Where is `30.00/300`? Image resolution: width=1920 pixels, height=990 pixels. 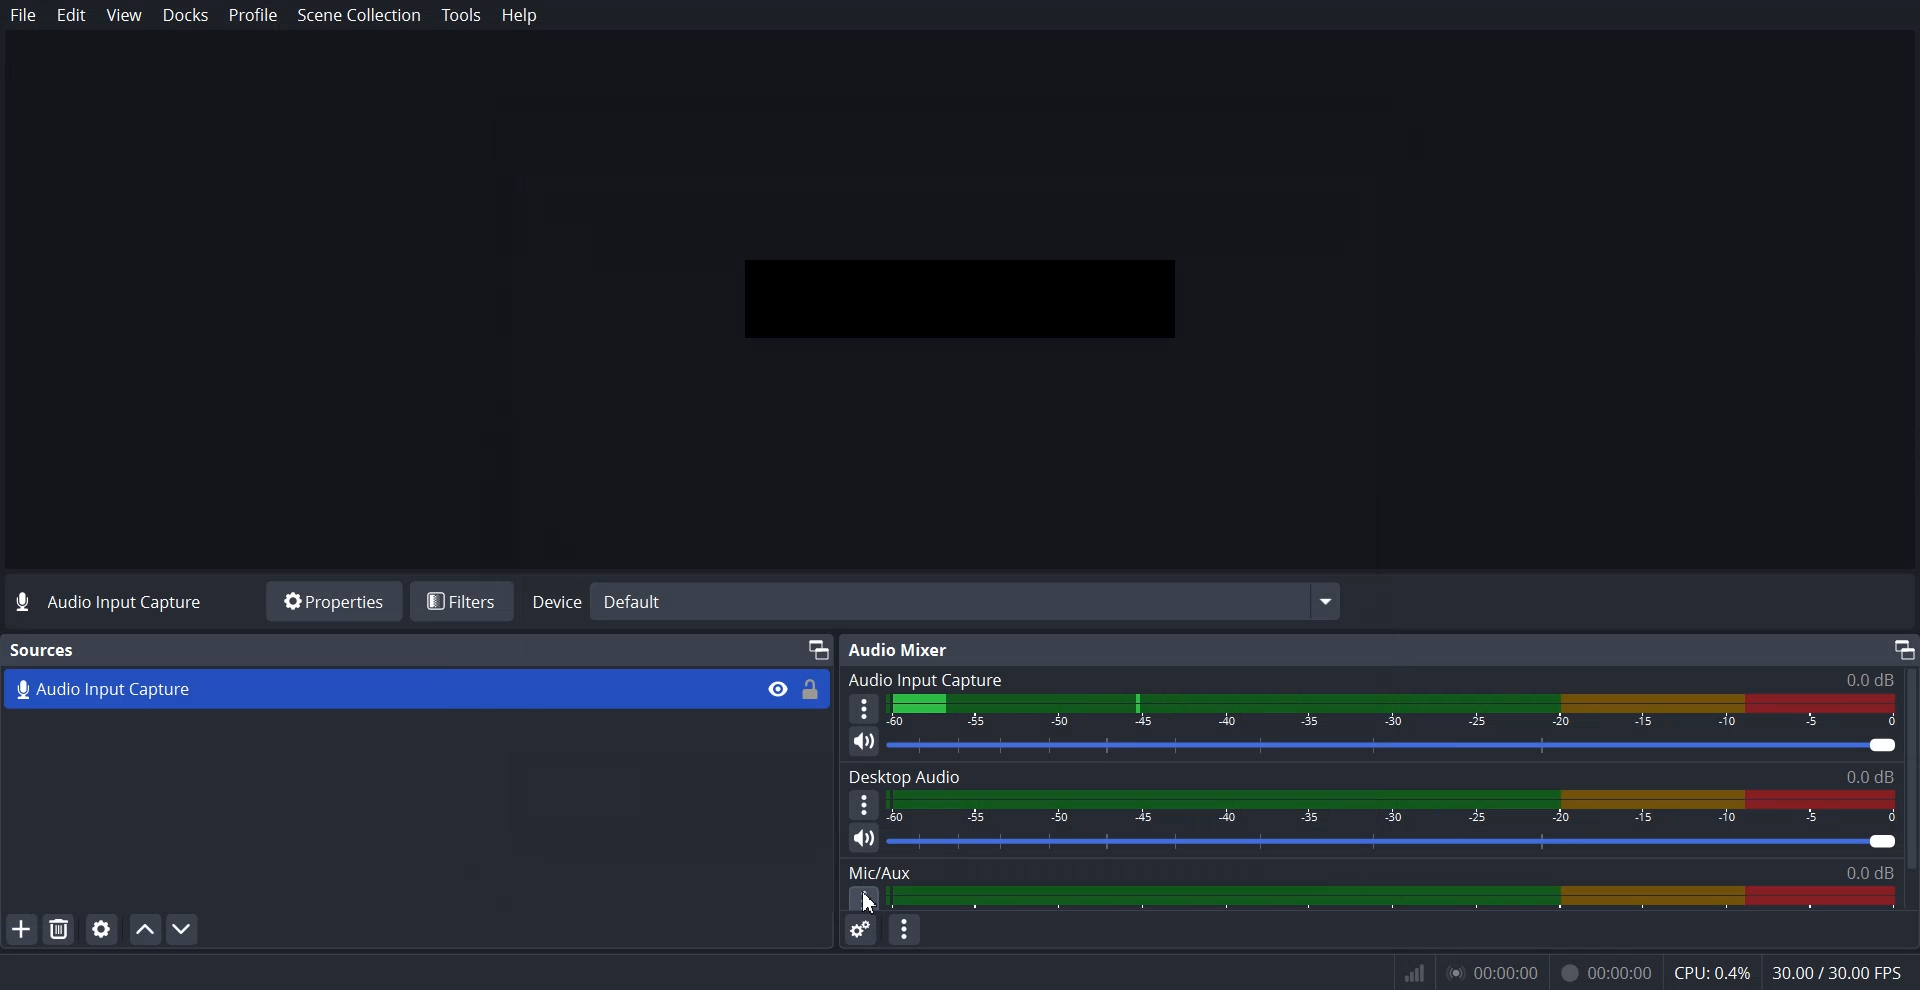 30.00/300 is located at coordinates (1844, 974).